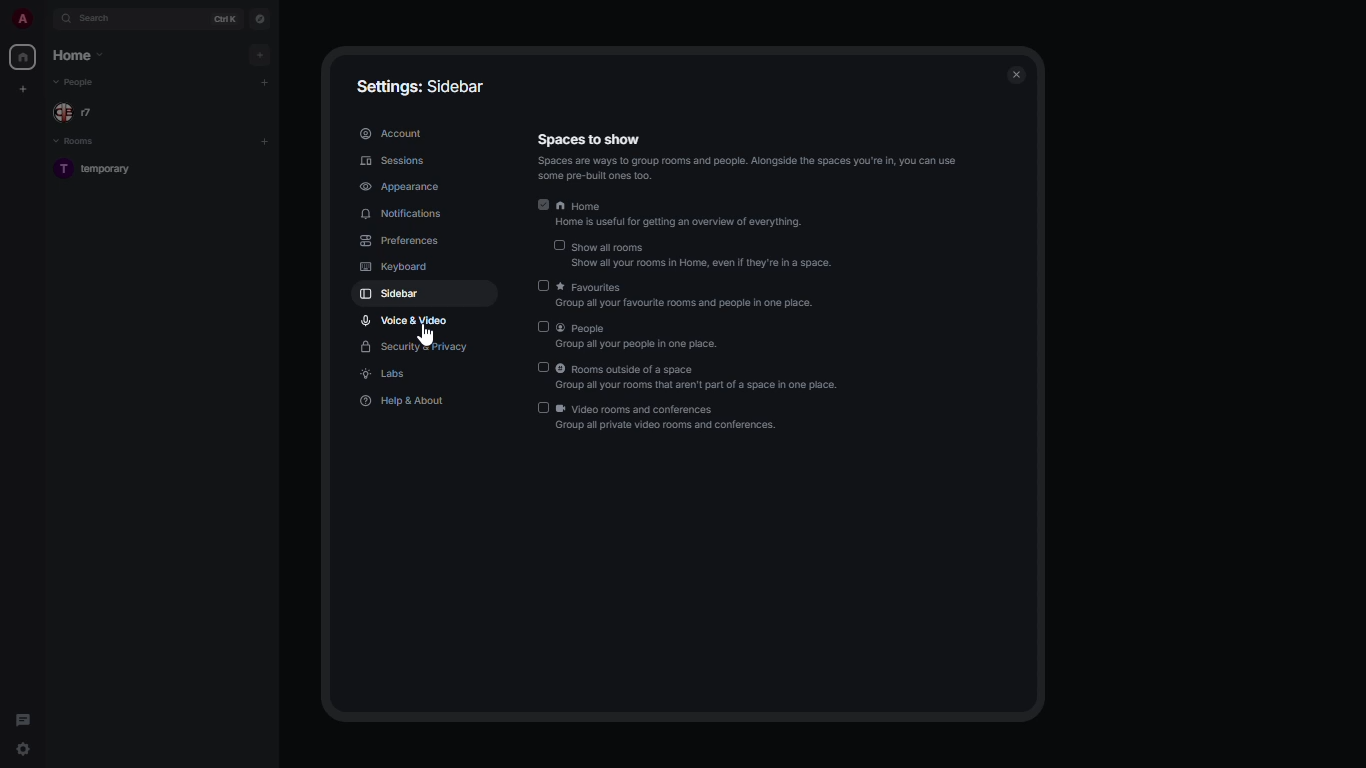 The image size is (1366, 768). I want to click on people, so click(639, 338).